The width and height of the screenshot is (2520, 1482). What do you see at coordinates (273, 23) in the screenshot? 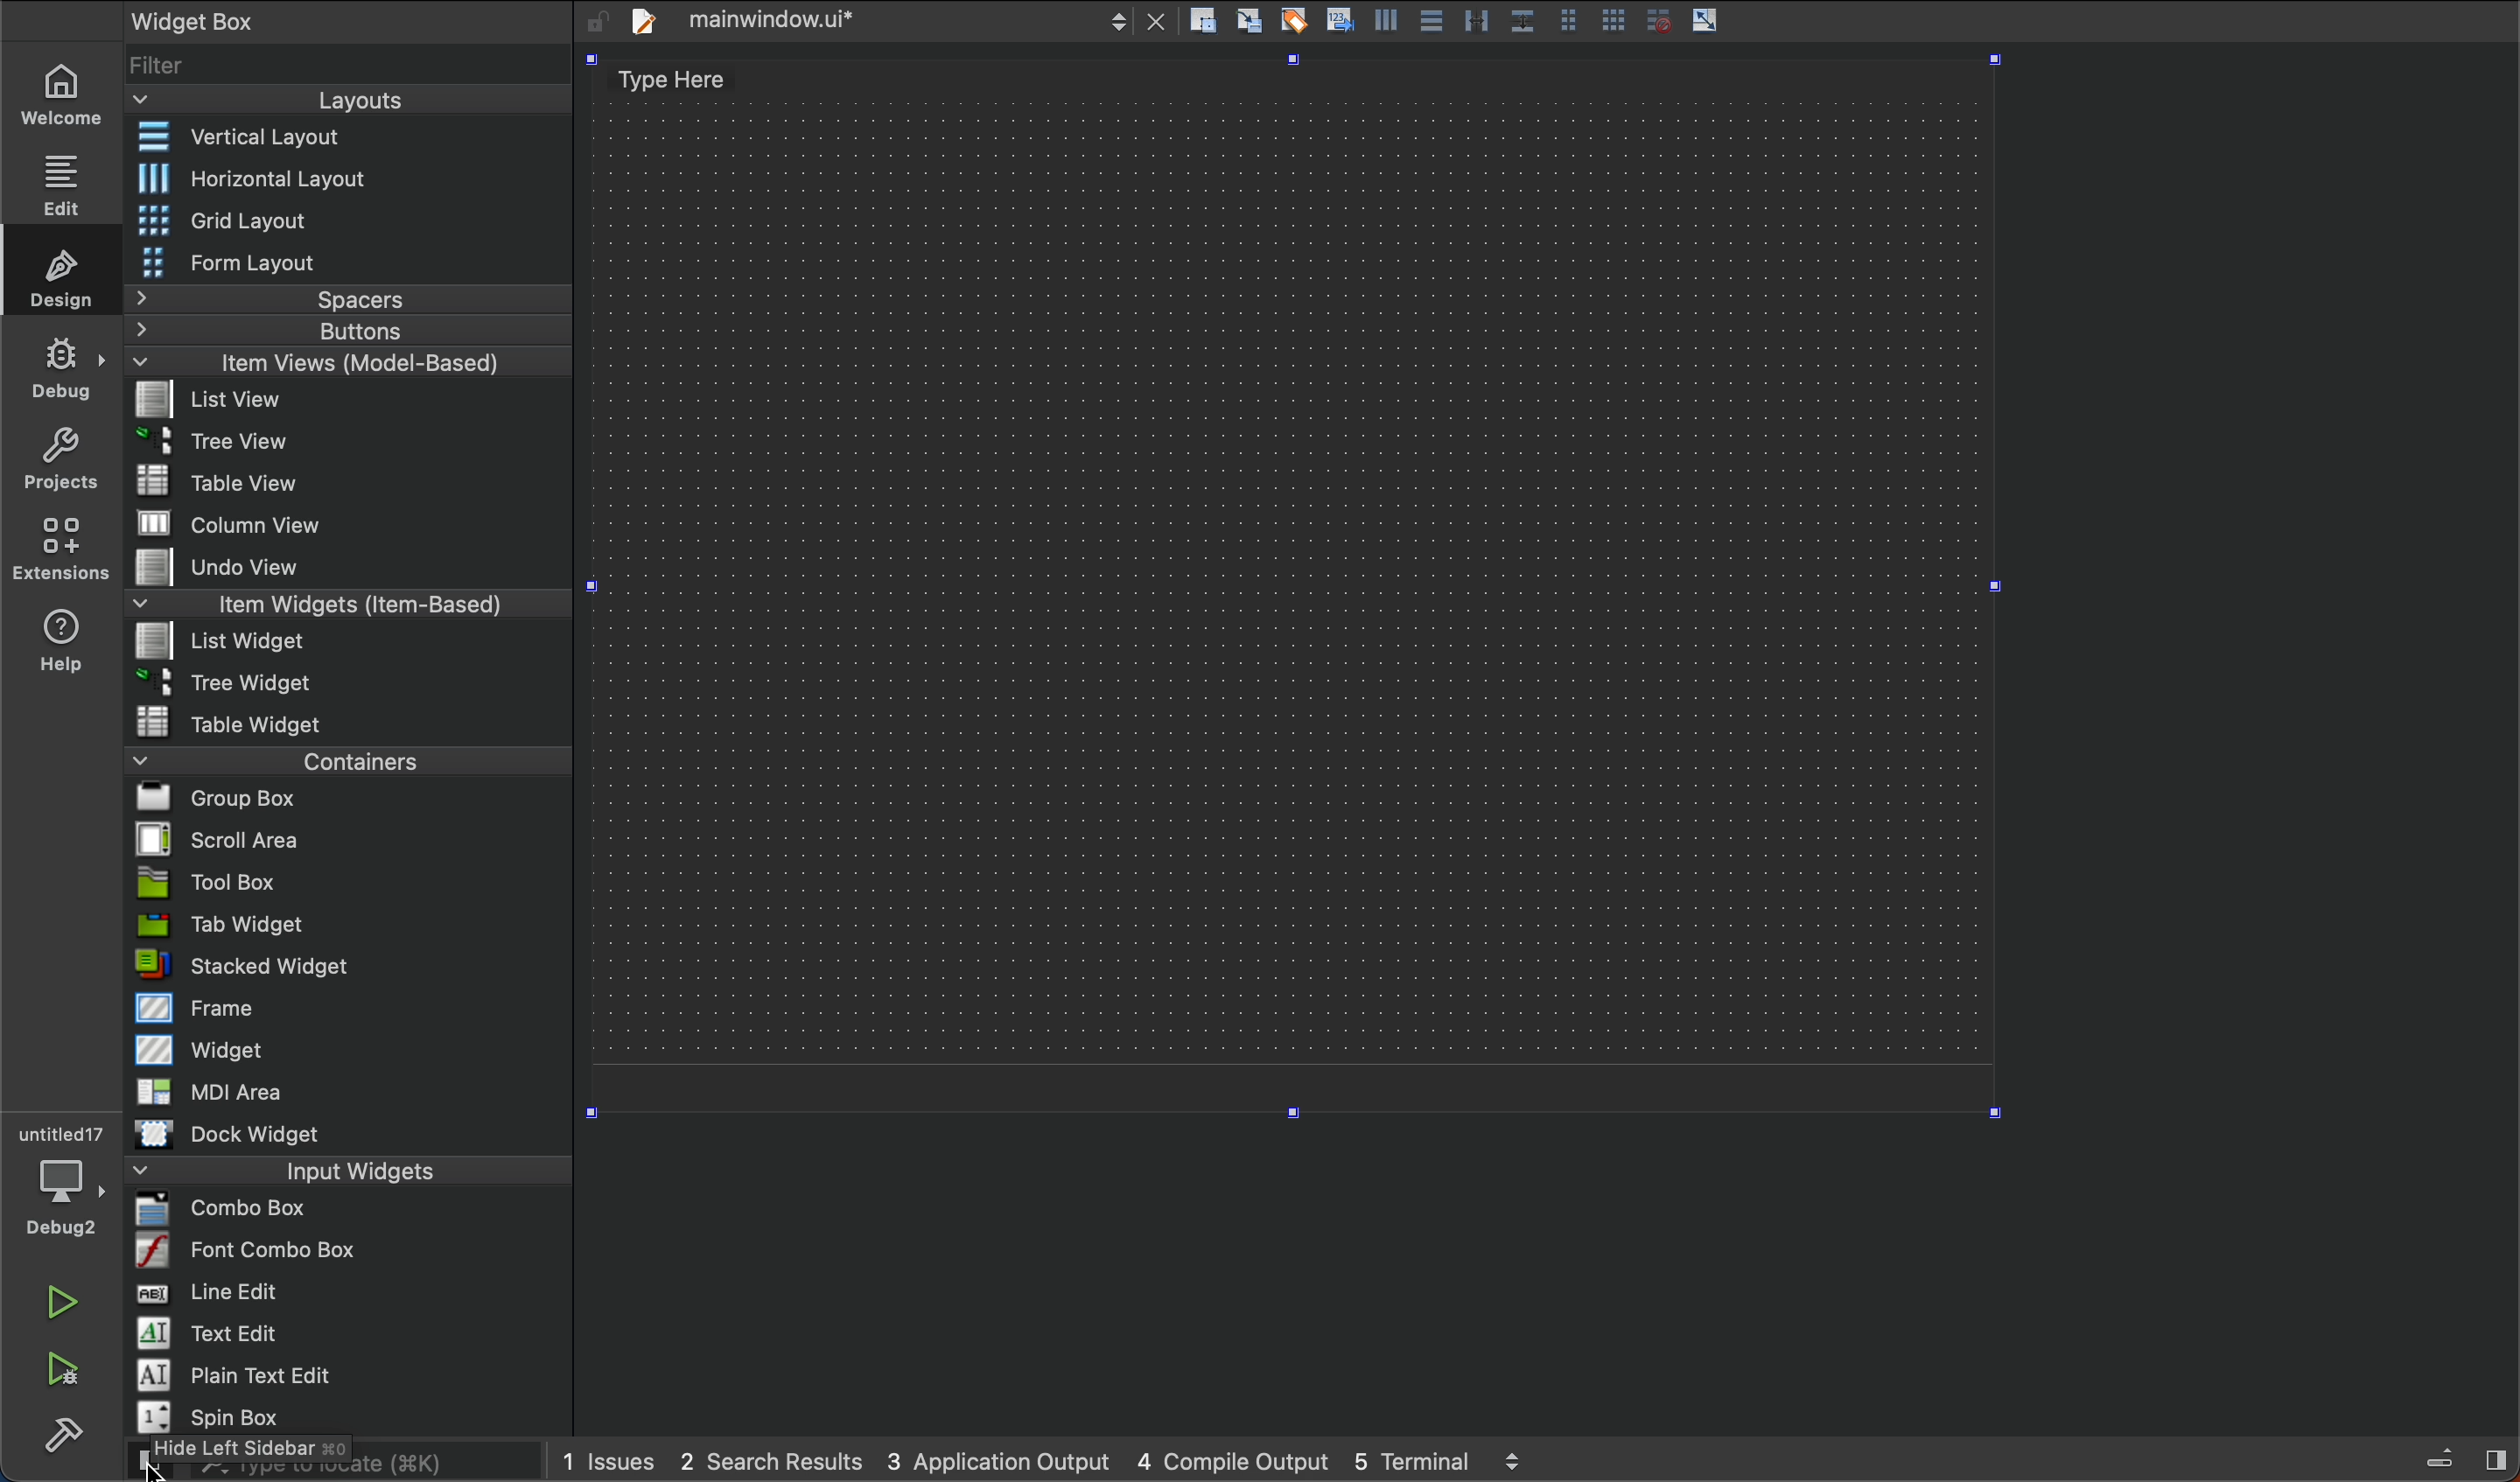
I see `Widget Box` at bounding box center [273, 23].